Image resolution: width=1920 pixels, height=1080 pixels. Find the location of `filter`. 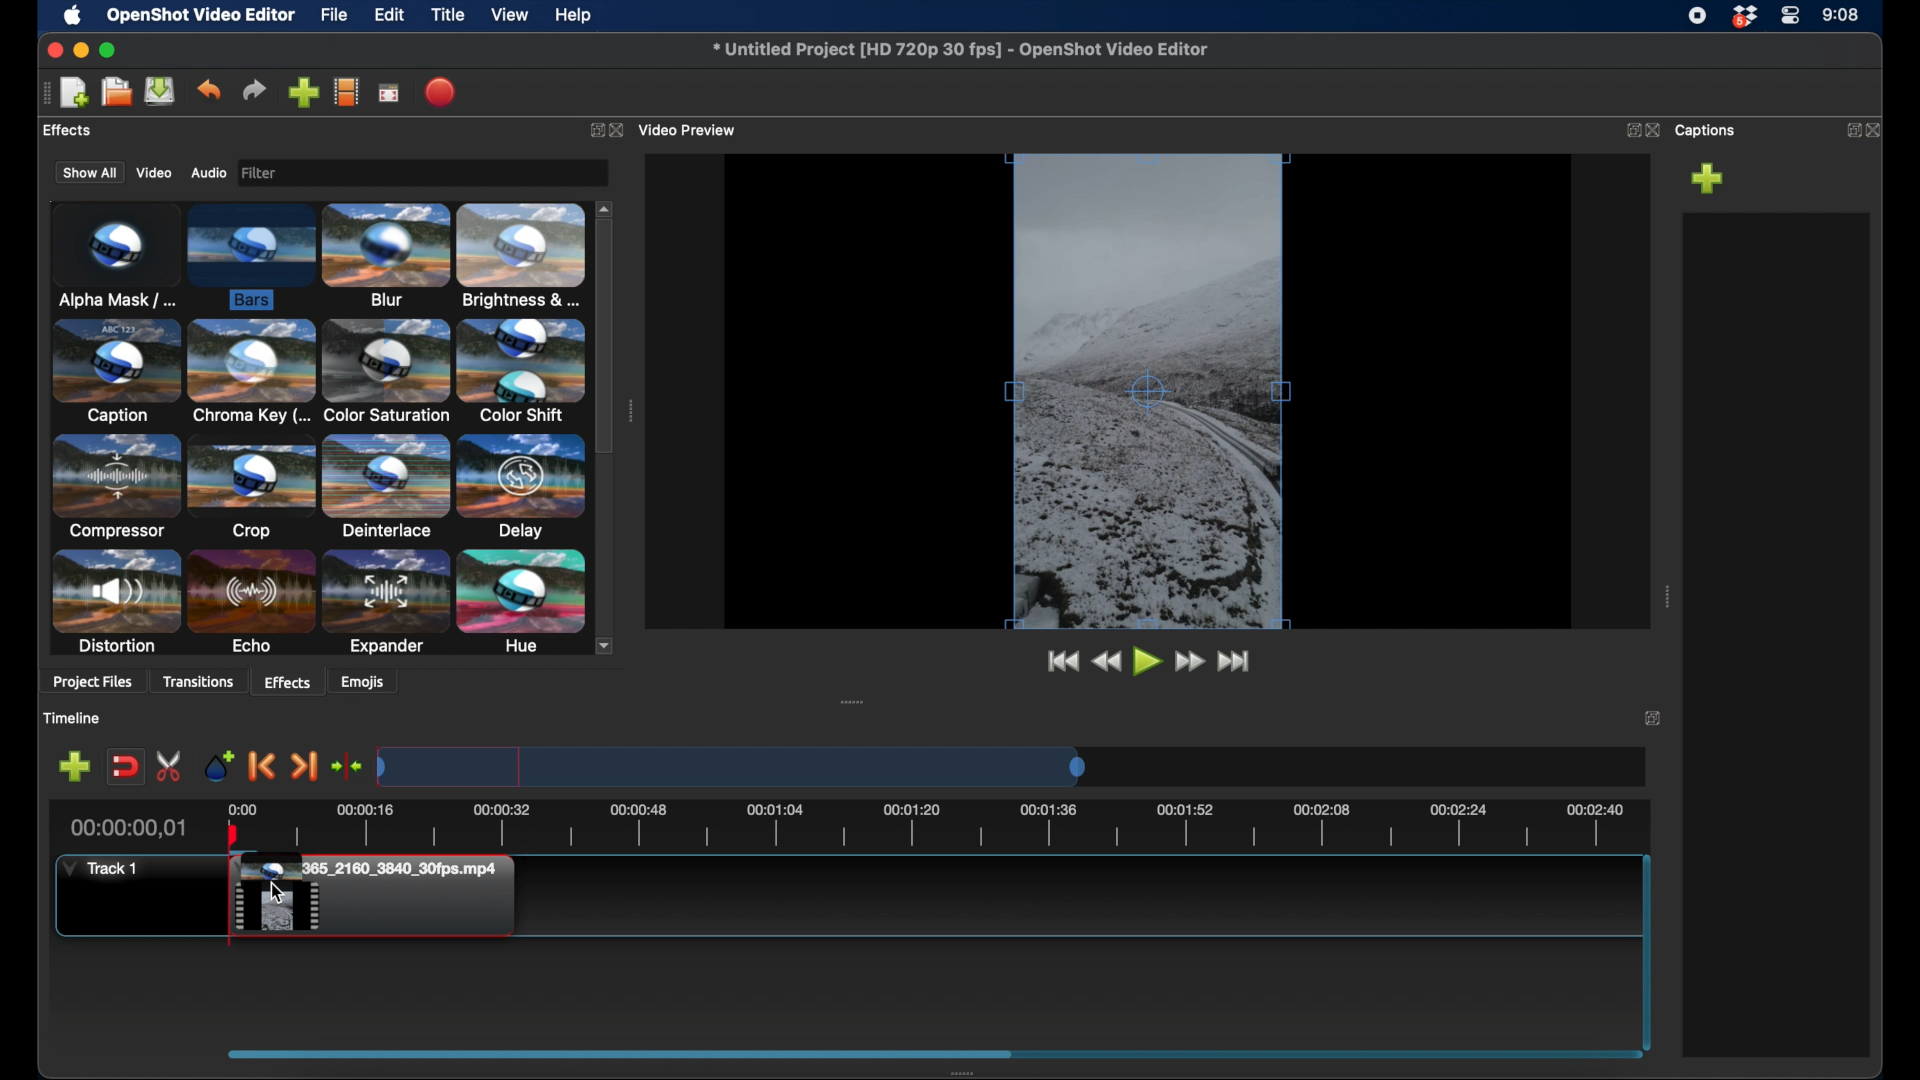

filter is located at coordinates (318, 172).